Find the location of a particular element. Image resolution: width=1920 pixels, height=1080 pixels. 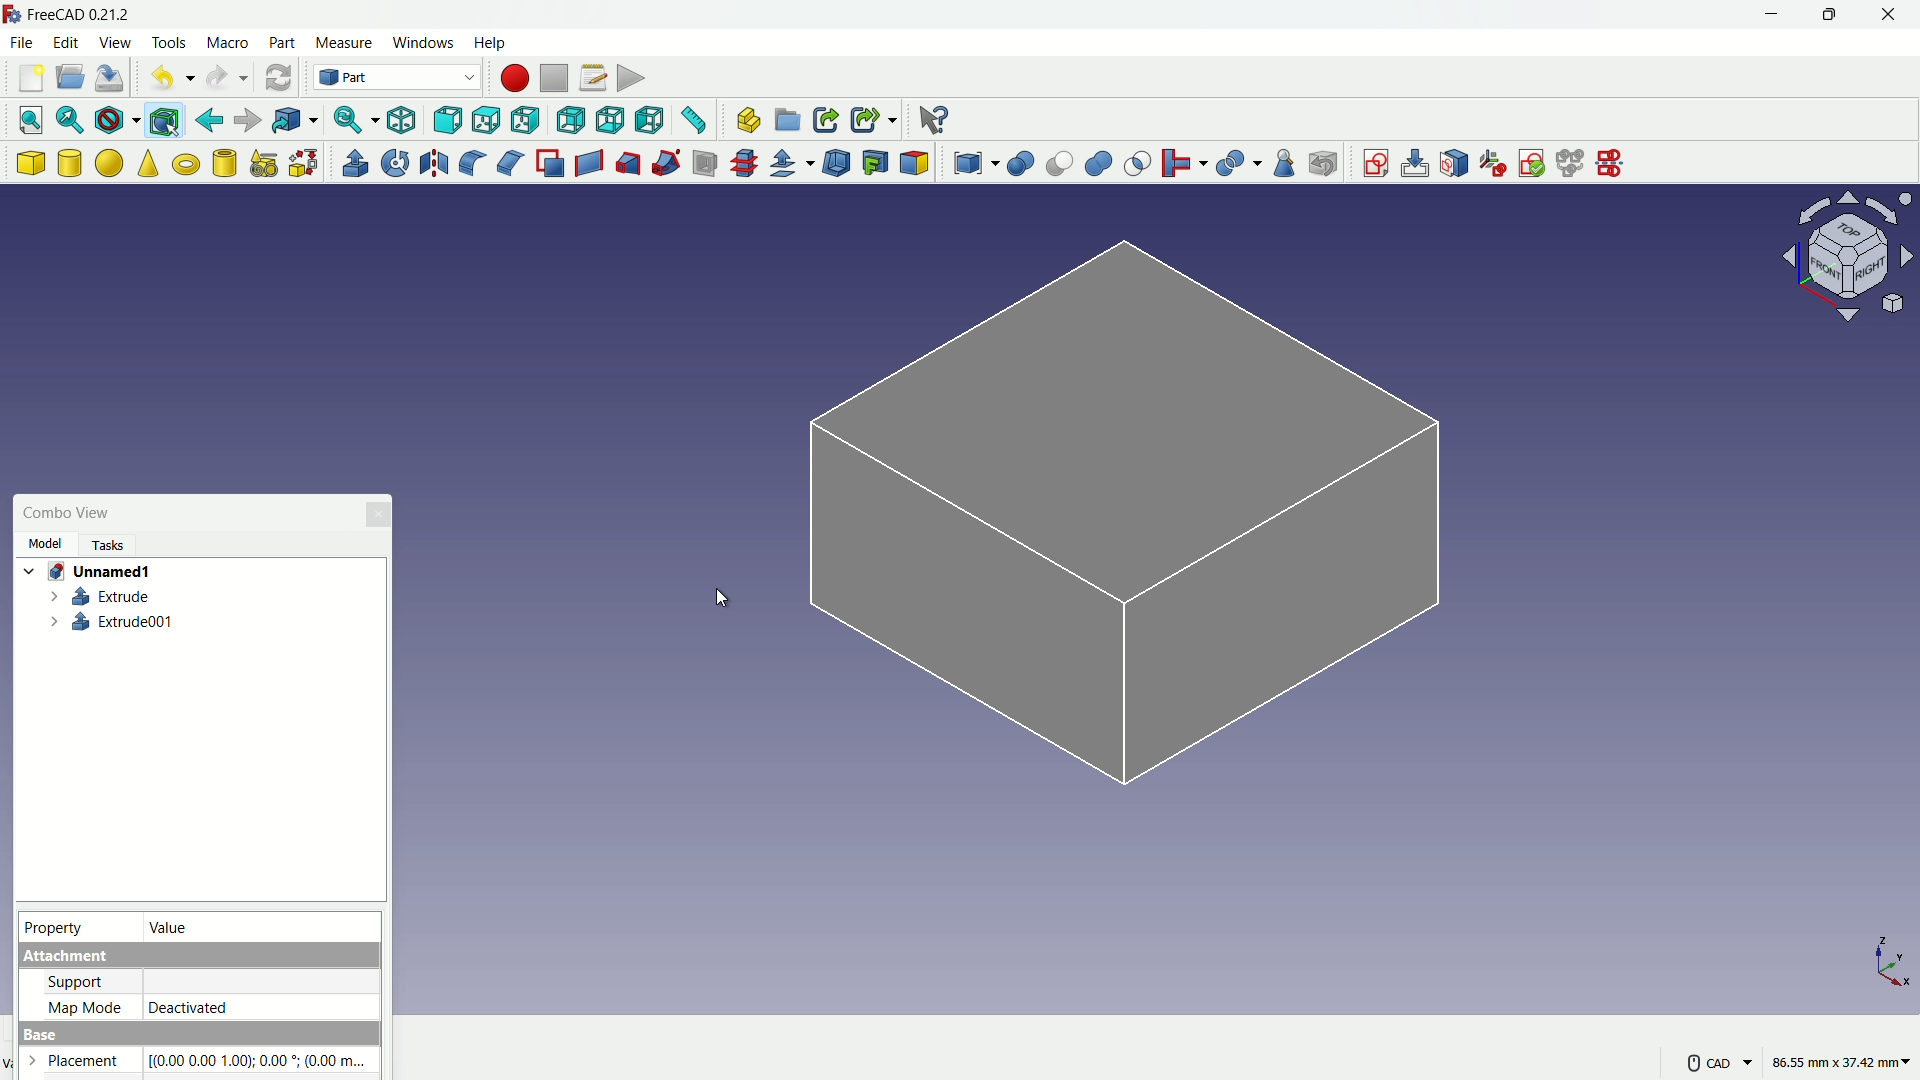

sphere is located at coordinates (109, 162).